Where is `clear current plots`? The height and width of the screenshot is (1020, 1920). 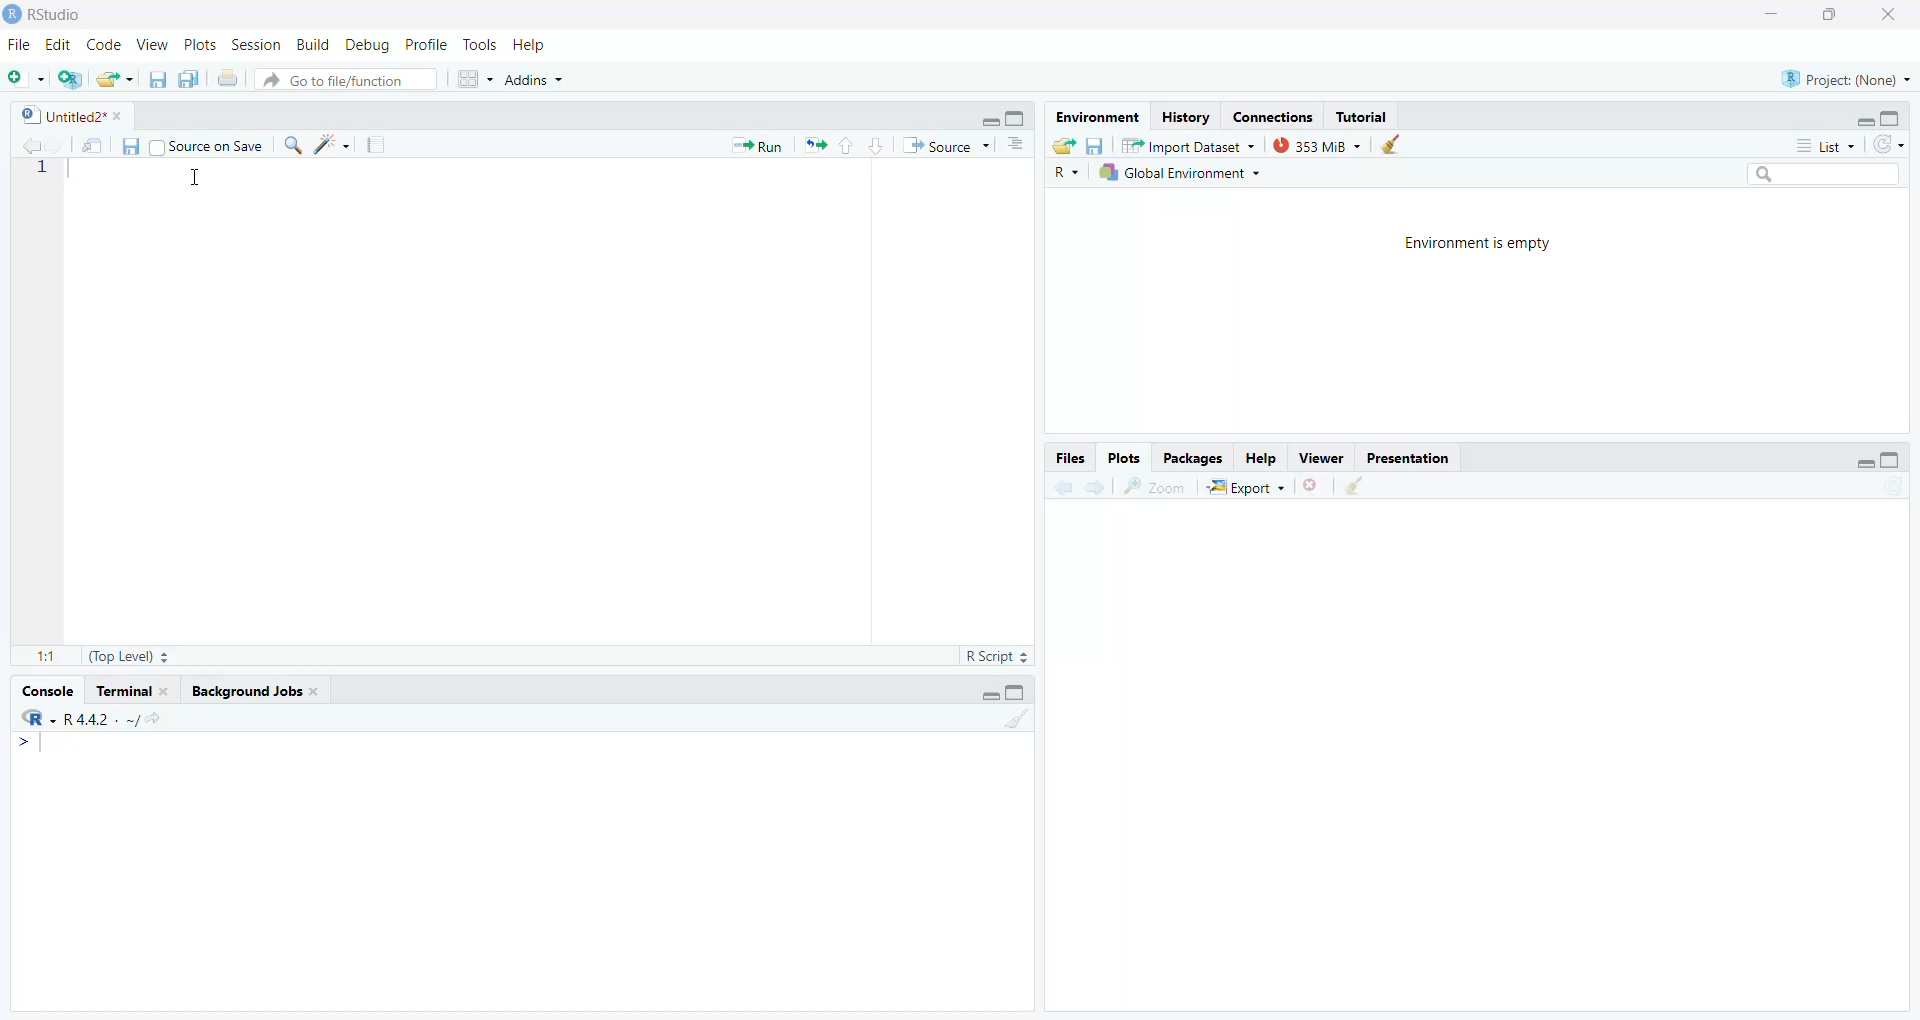 clear current plots is located at coordinates (1315, 484).